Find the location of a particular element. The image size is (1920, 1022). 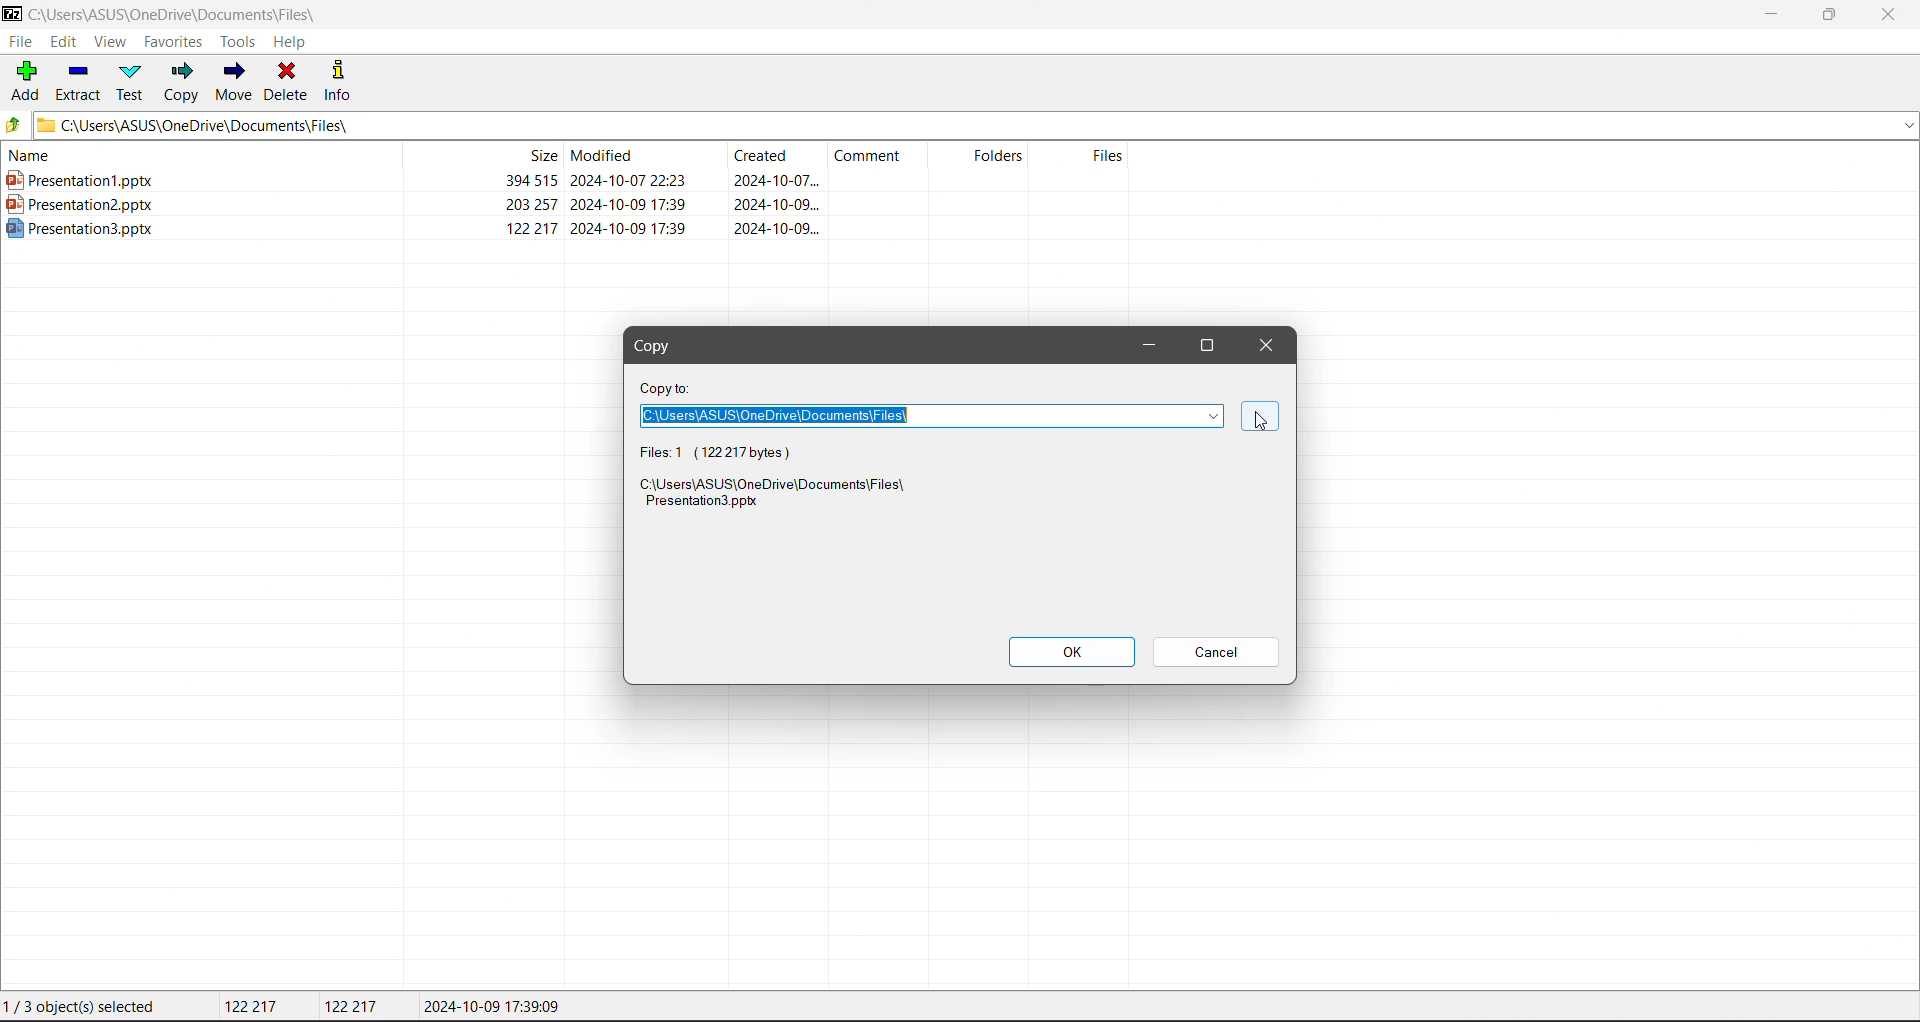

Help is located at coordinates (292, 43).